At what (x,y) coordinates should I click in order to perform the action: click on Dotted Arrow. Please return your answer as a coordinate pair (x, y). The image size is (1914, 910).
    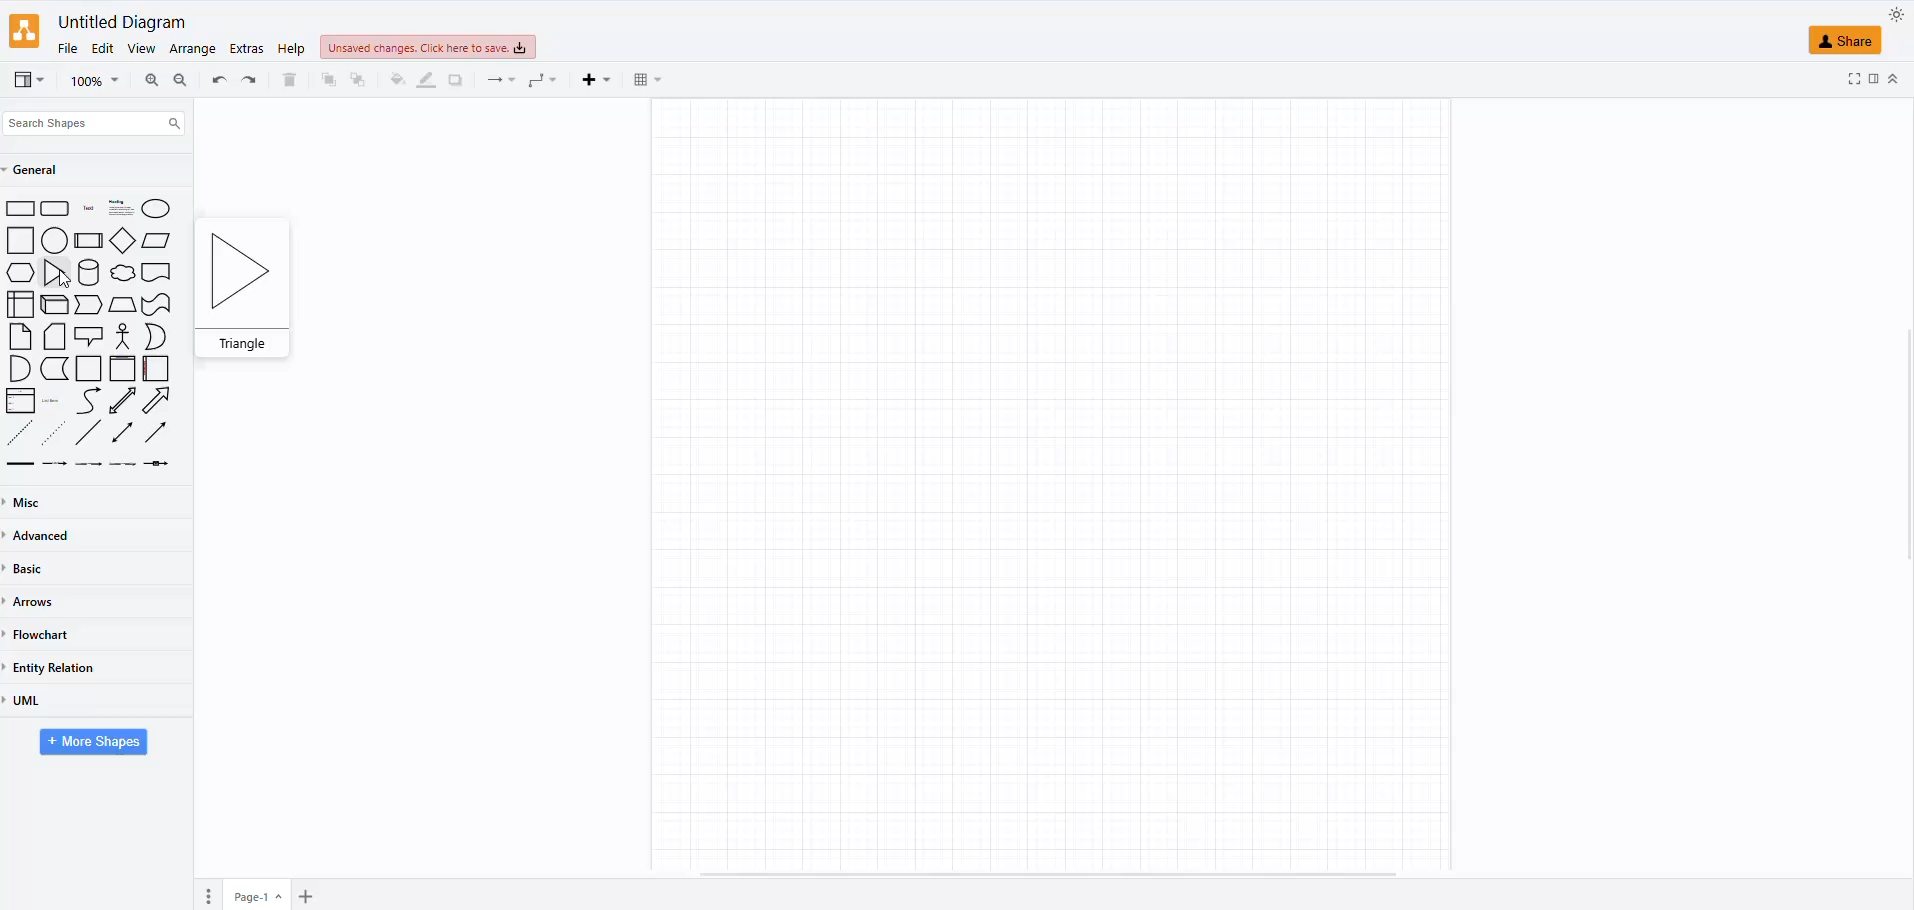
    Looking at the image, I should click on (57, 432).